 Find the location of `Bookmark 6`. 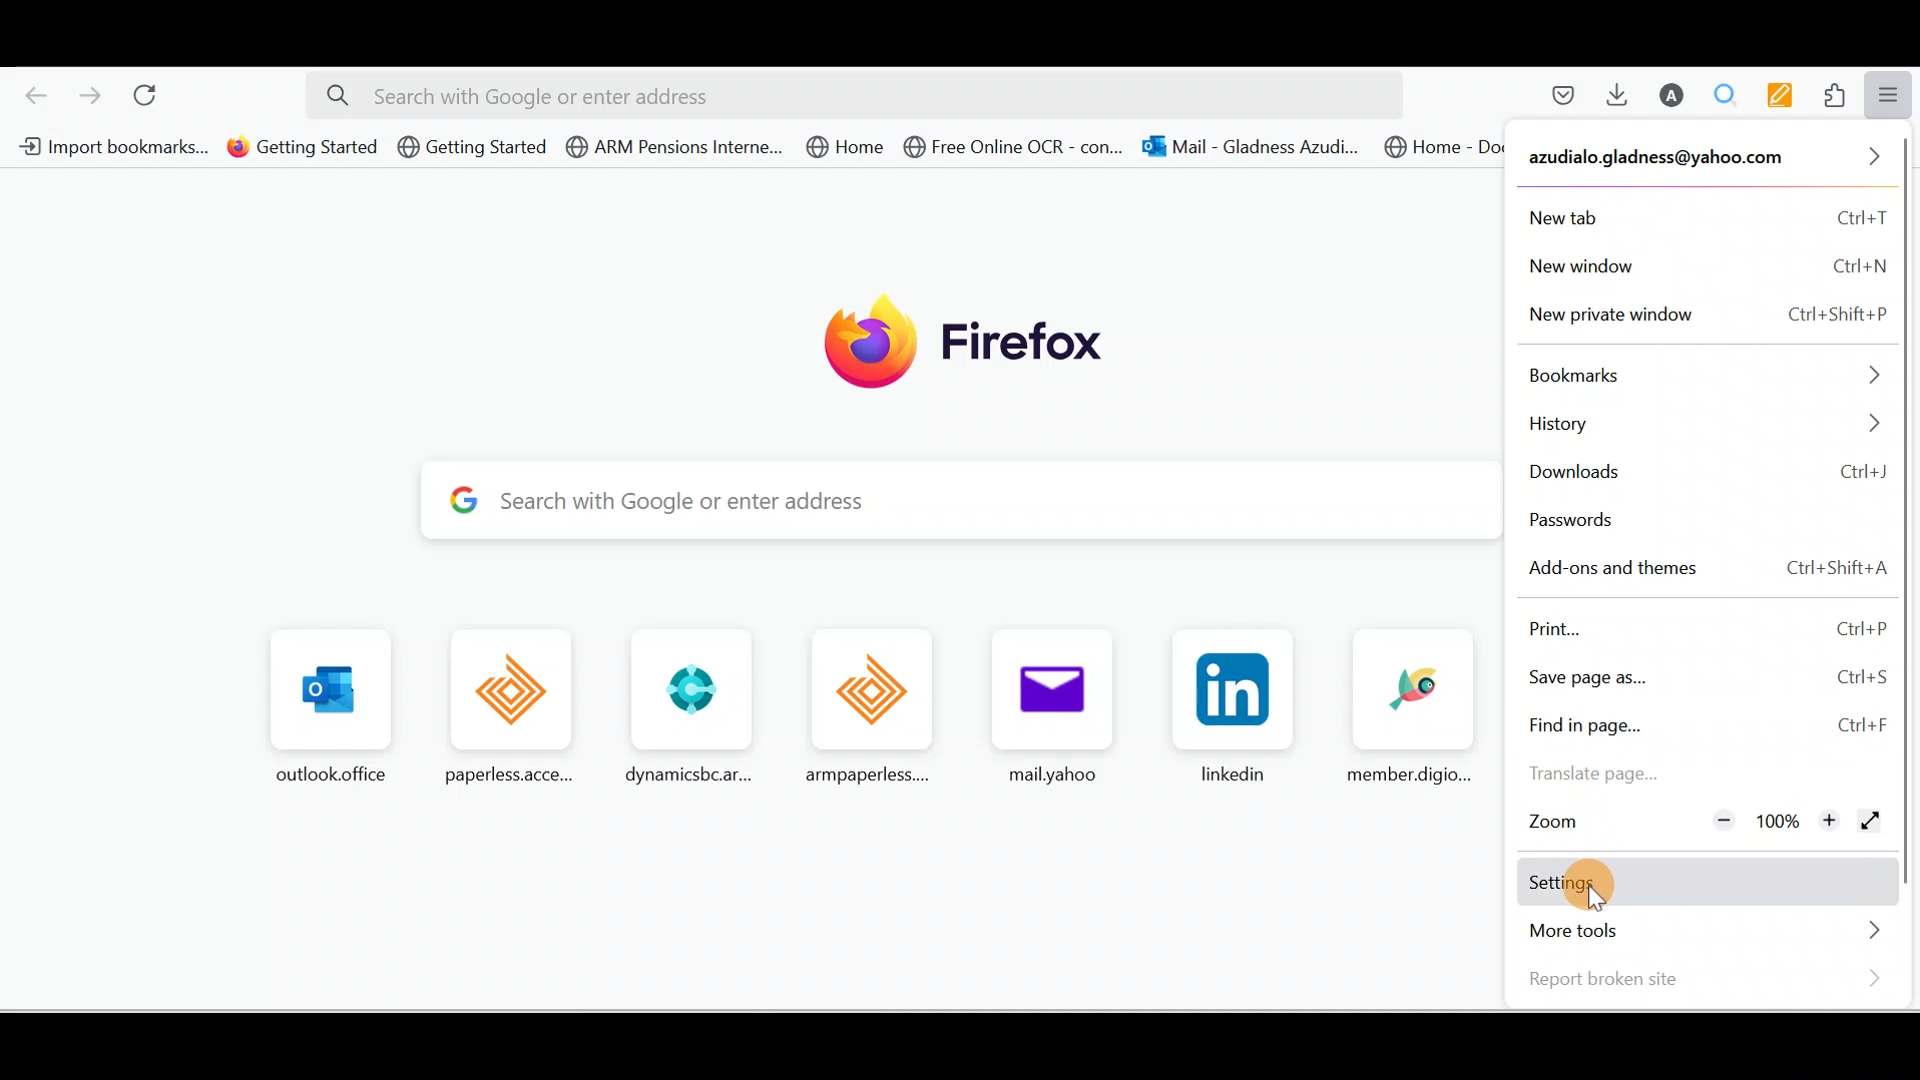

Bookmark 6 is located at coordinates (1015, 149).